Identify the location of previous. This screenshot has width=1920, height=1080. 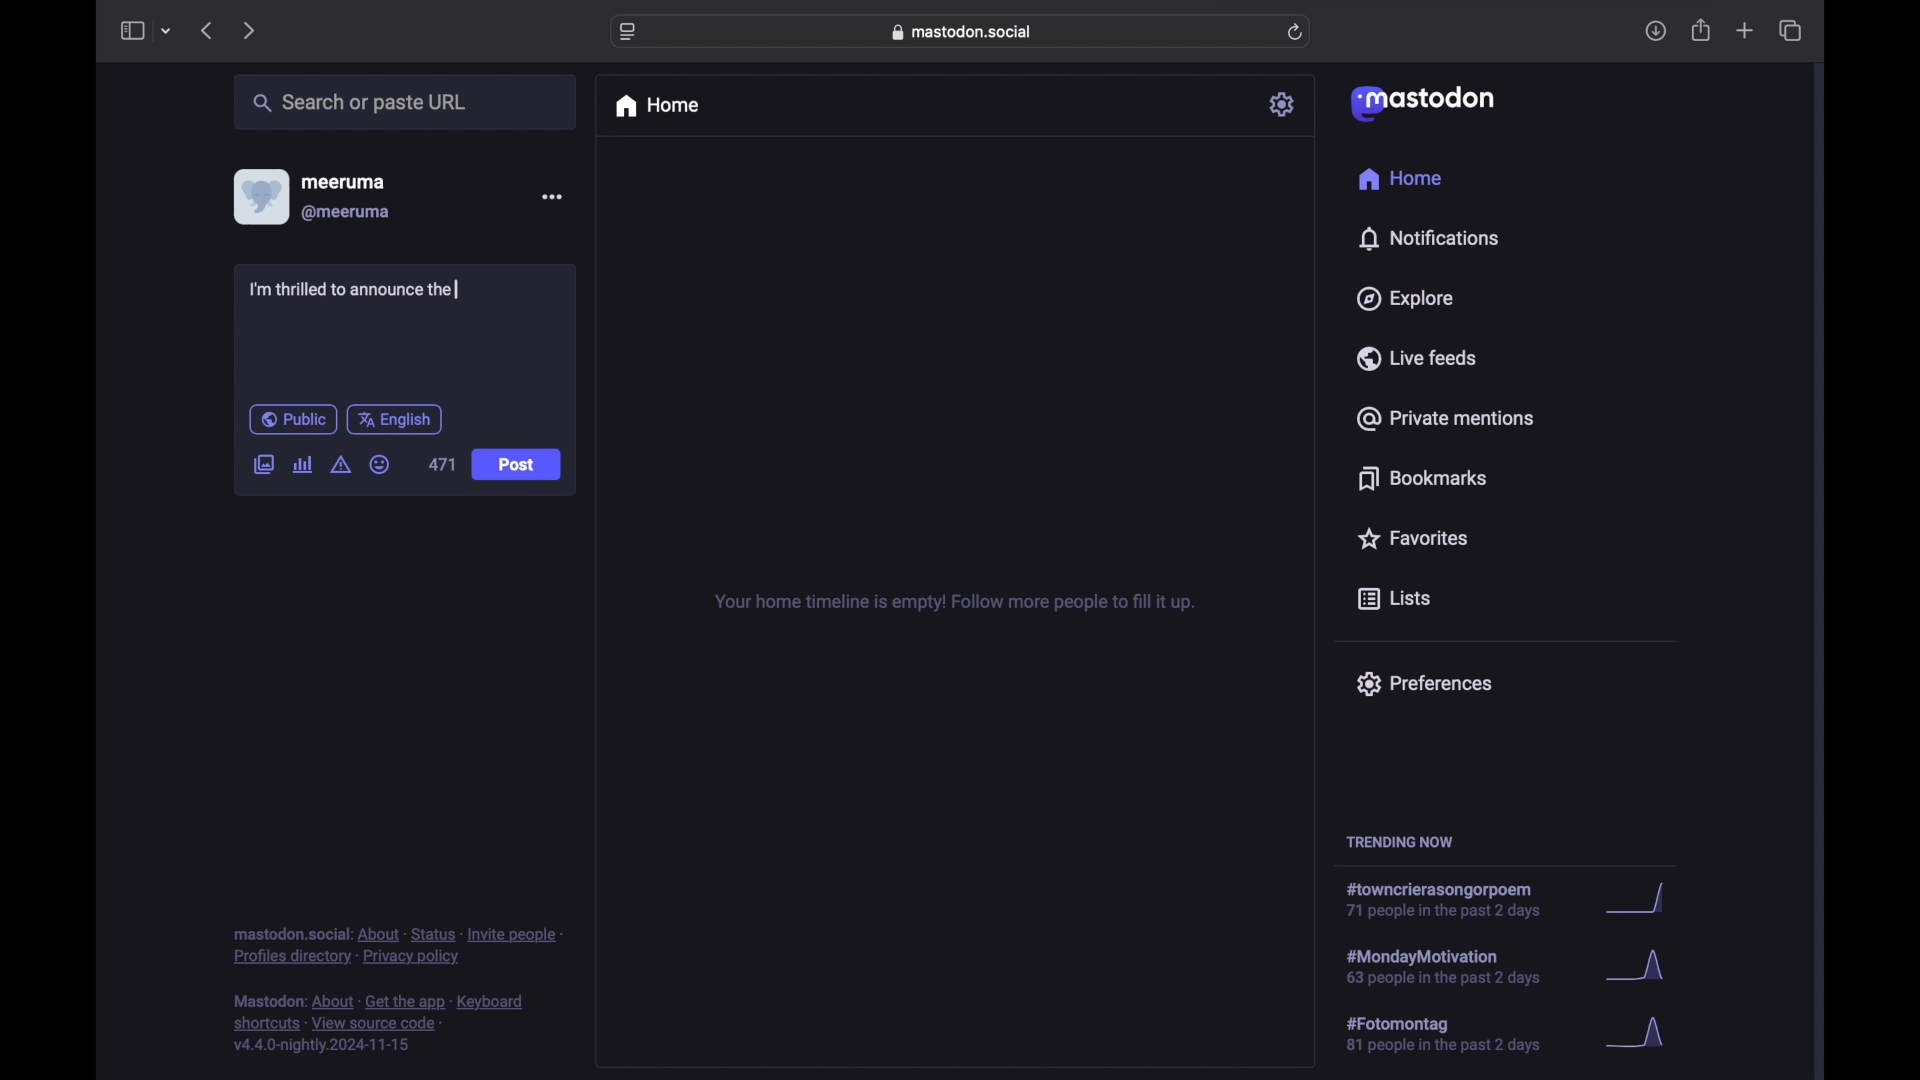
(206, 30).